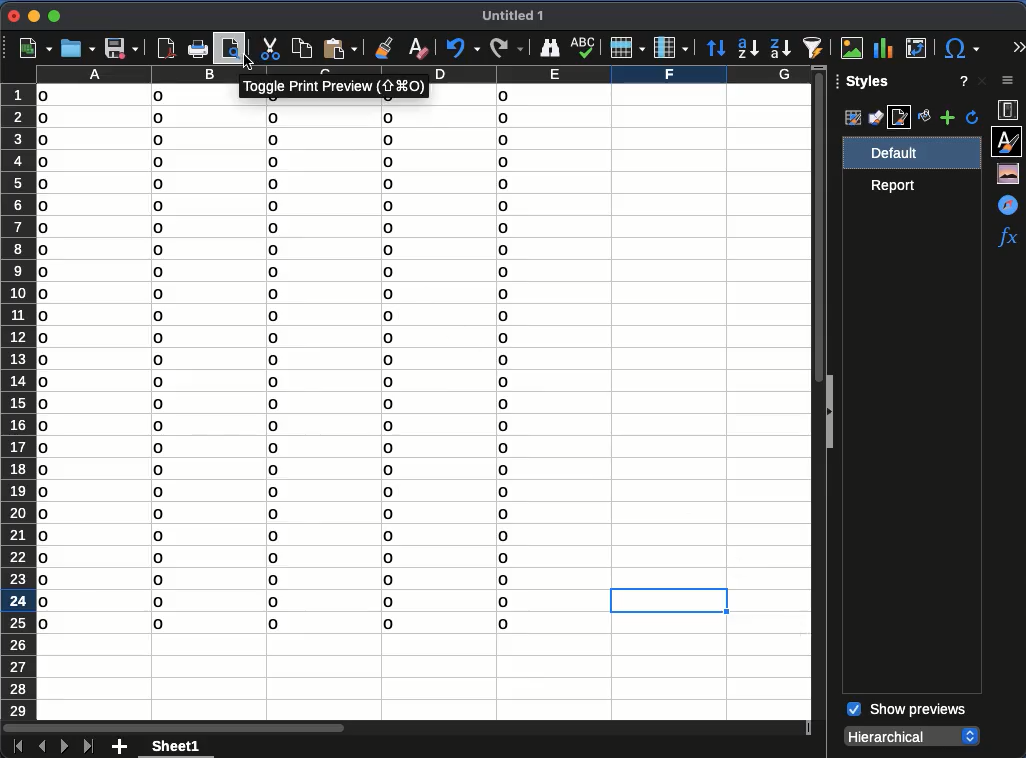 The width and height of the screenshot is (1026, 758). Describe the element at coordinates (961, 48) in the screenshot. I see `special character` at that location.